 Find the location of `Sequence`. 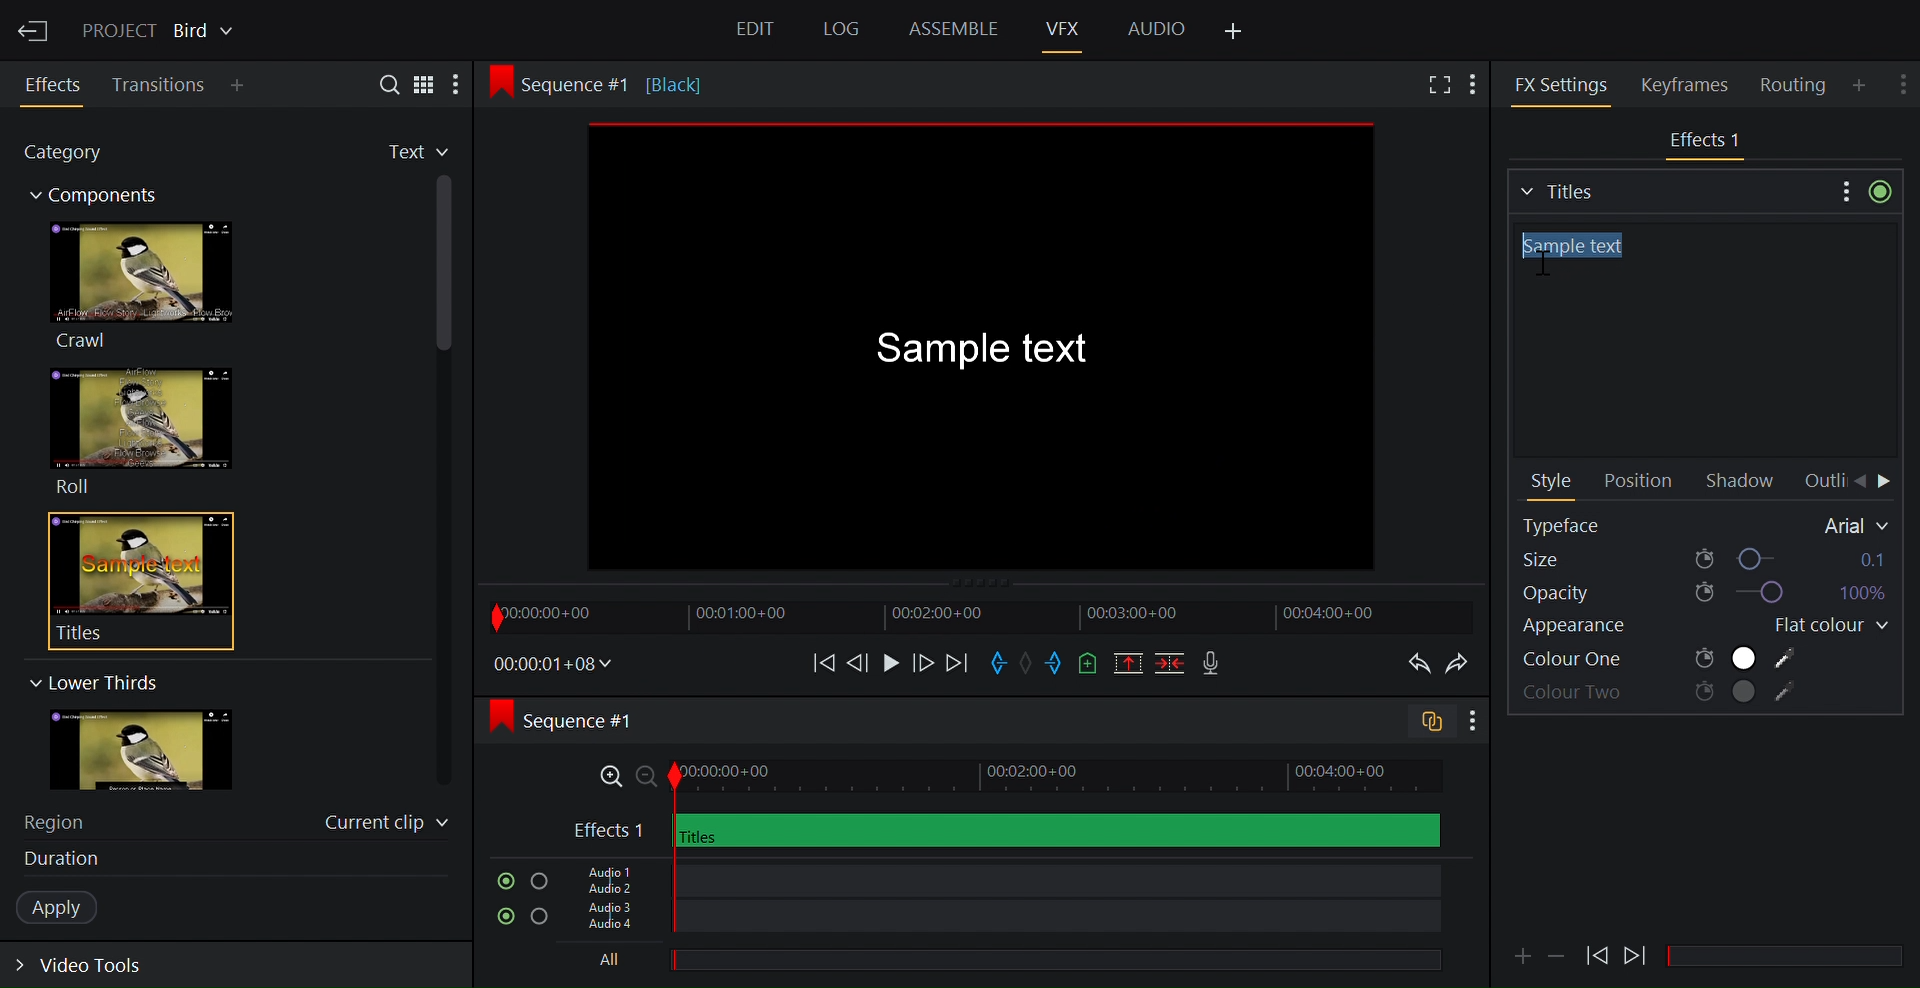

Sequence is located at coordinates (584, 720).